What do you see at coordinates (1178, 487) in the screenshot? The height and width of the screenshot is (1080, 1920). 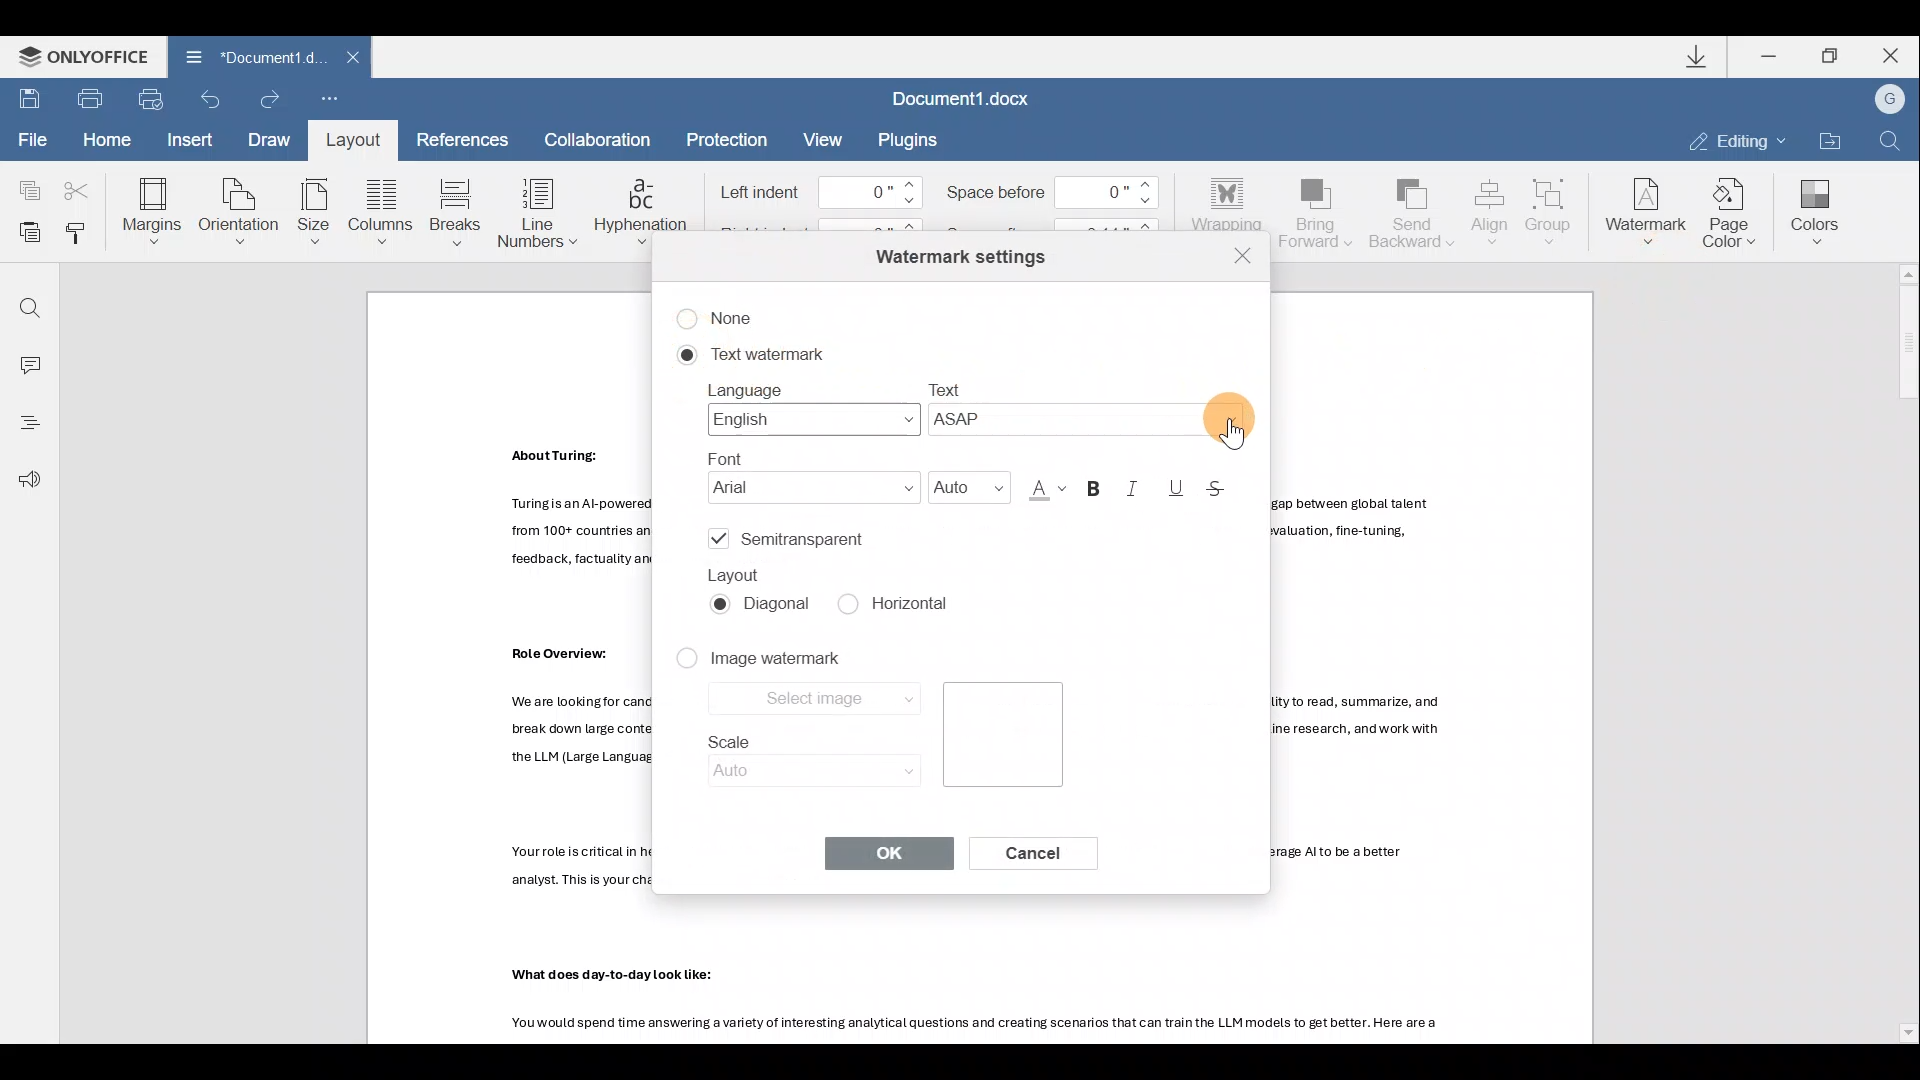 I see `Underline` at bounding box center [1178, 487].